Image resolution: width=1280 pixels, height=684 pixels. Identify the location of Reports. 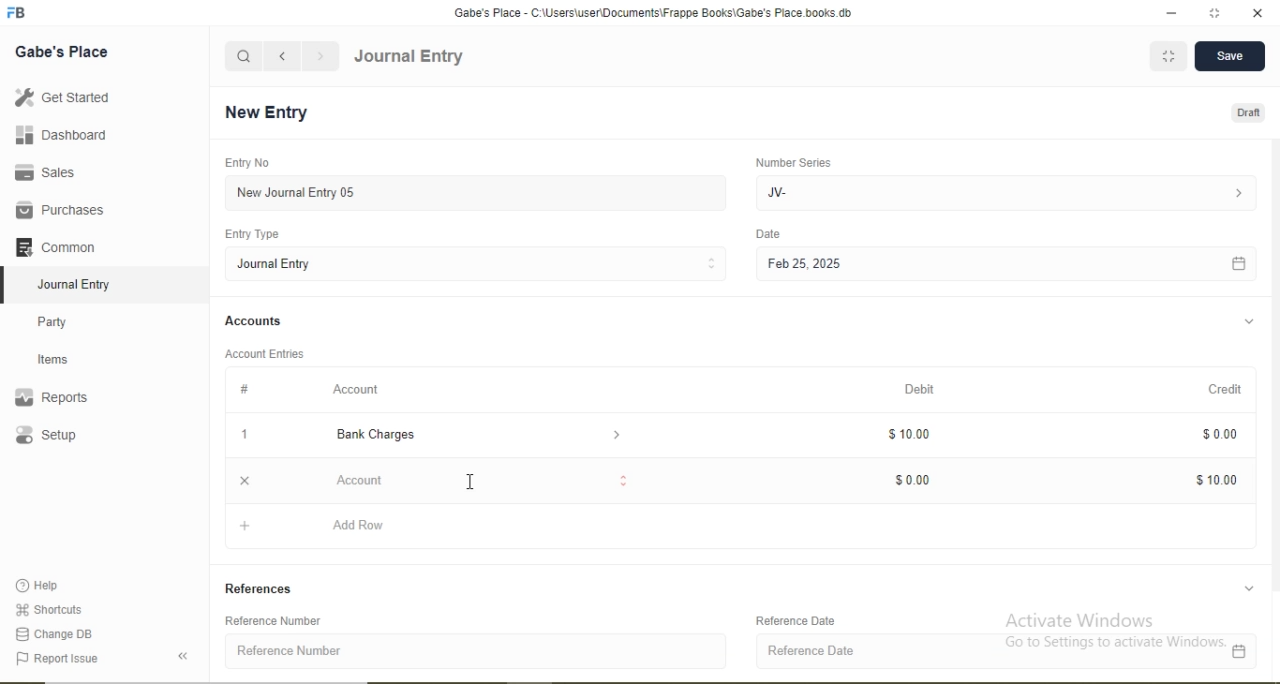
(61, 398).